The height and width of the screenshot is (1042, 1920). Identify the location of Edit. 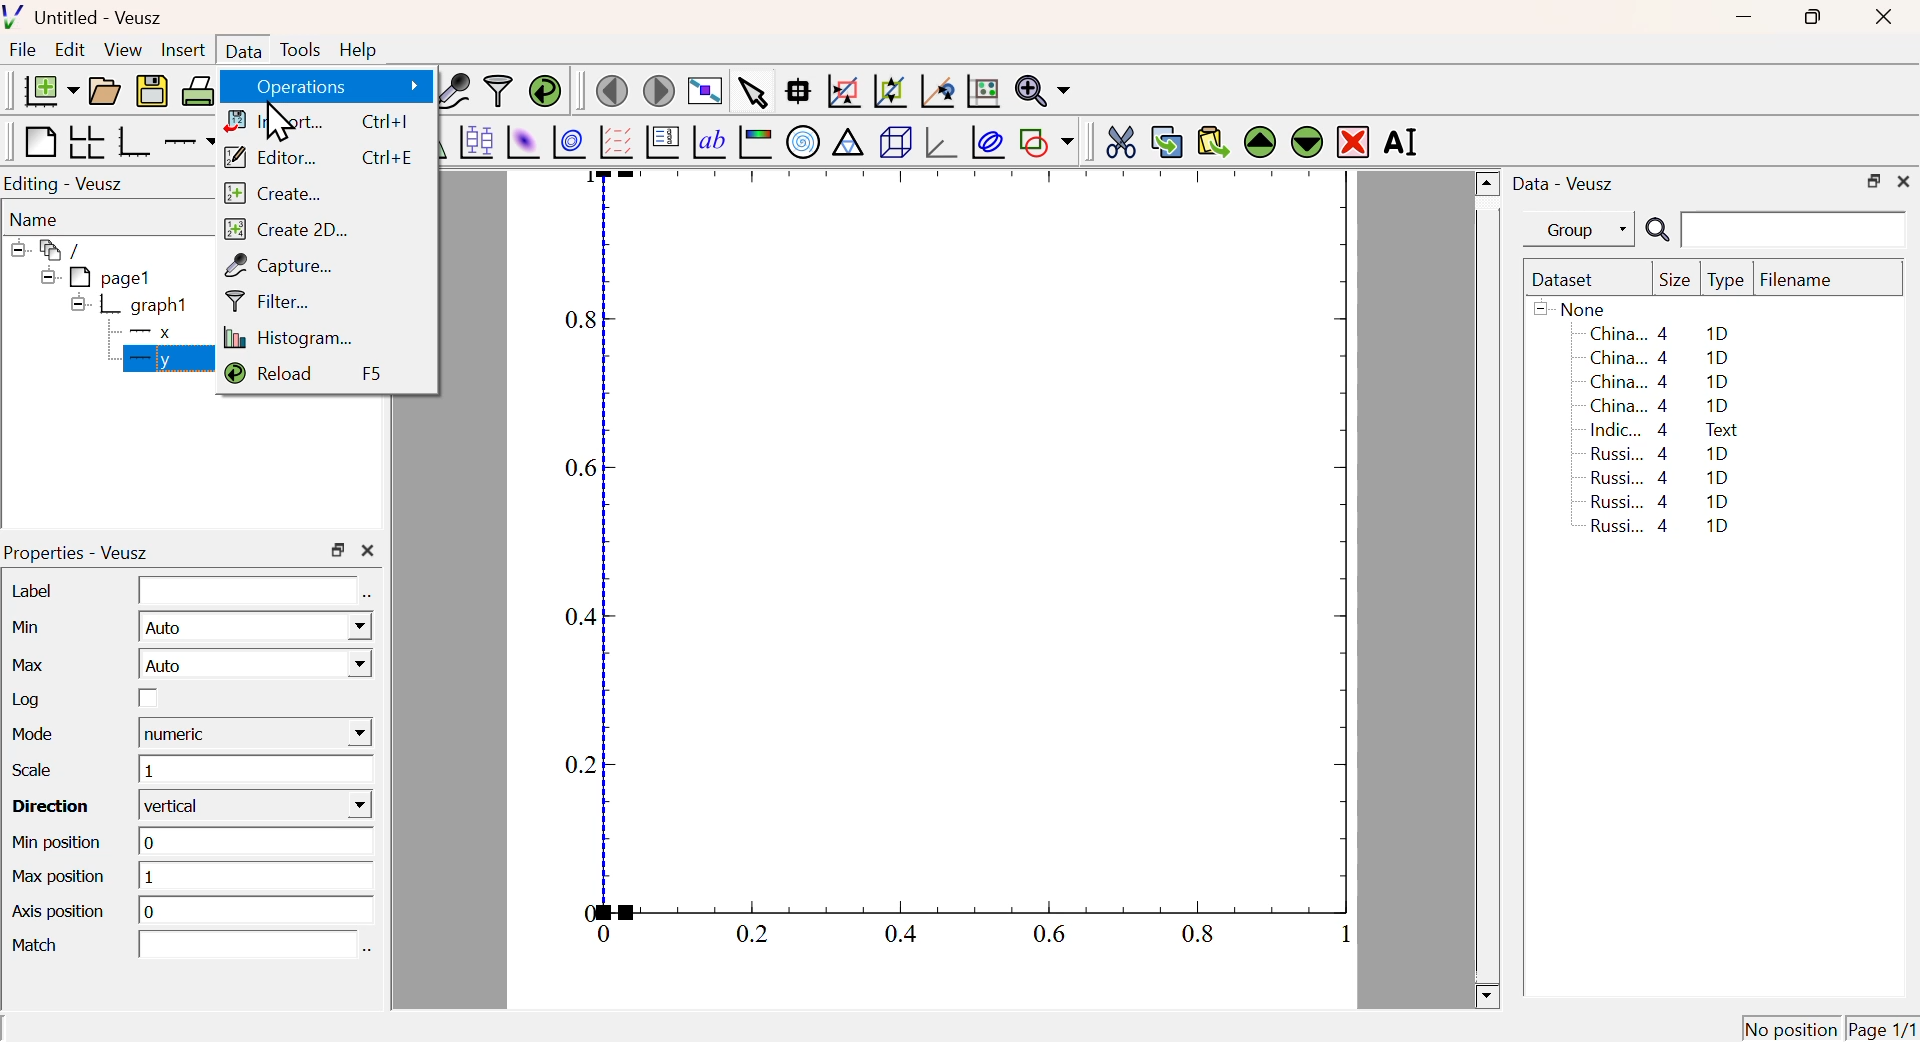
(70, 48).